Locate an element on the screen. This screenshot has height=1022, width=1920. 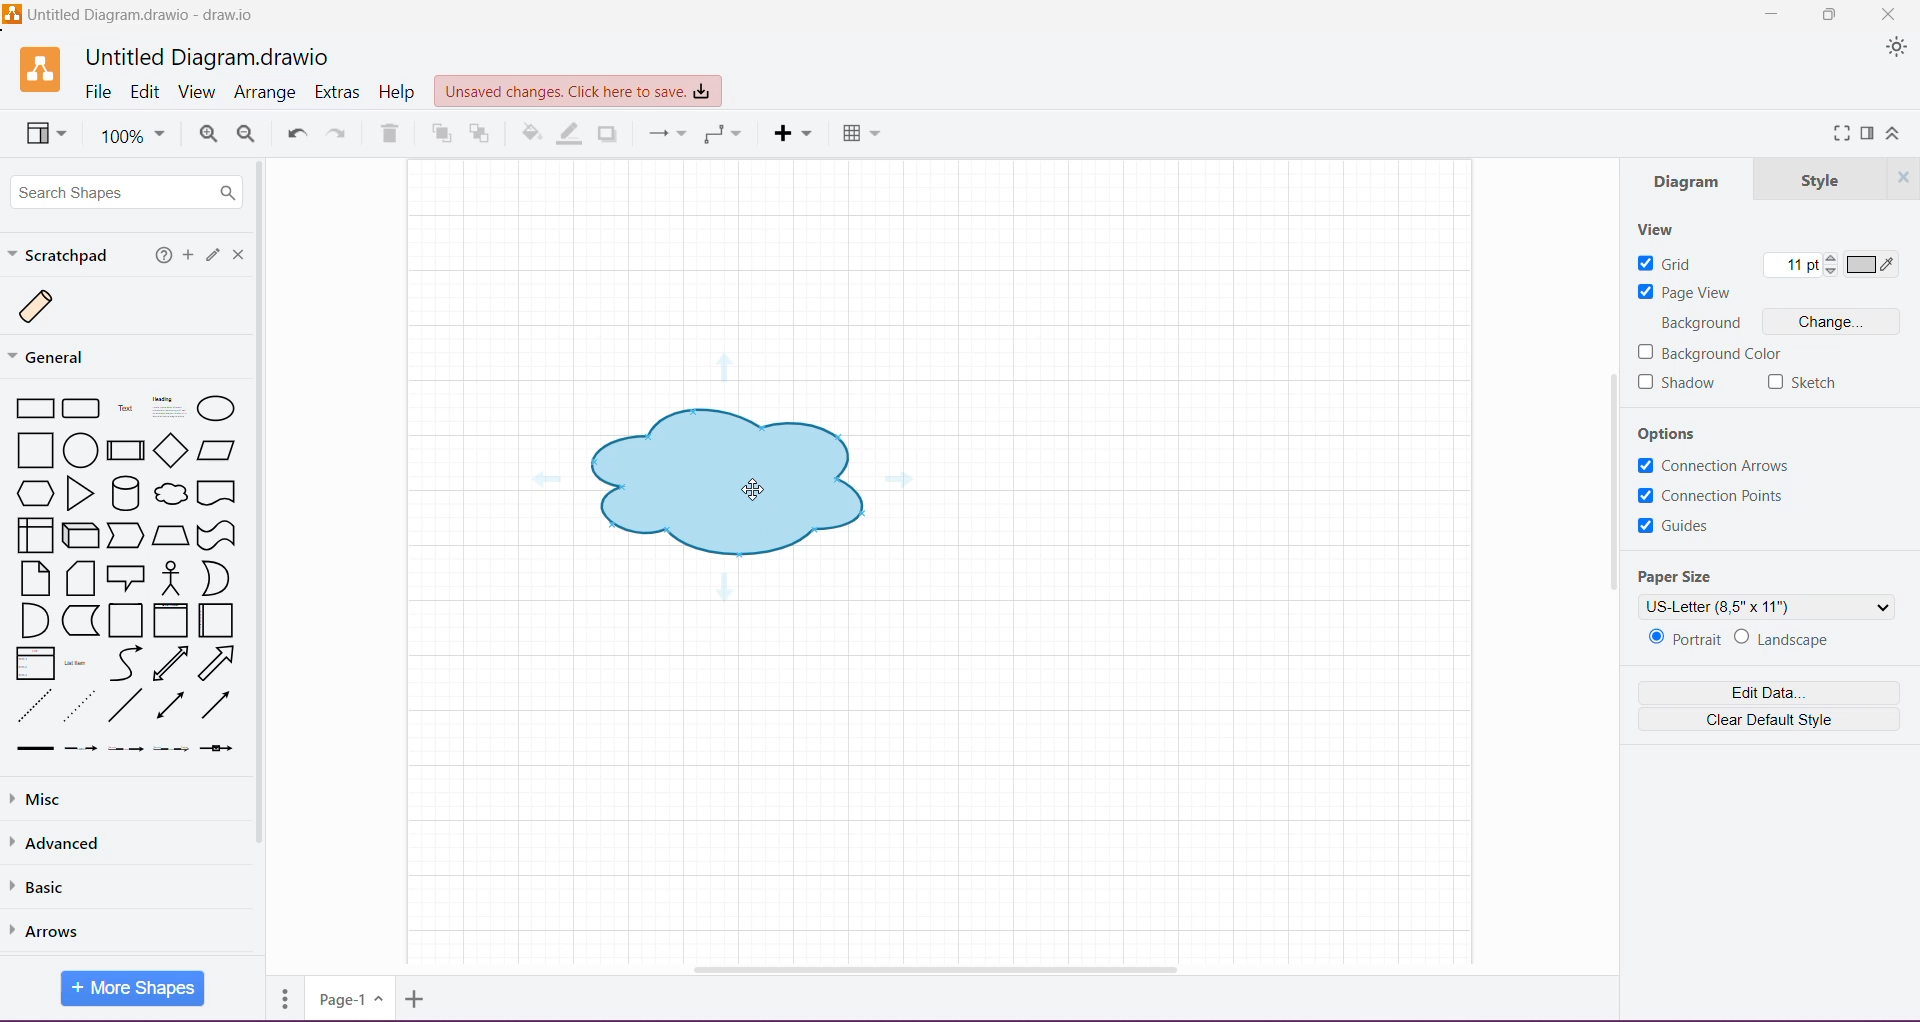
Shadow is located at coordinates (608, 134).